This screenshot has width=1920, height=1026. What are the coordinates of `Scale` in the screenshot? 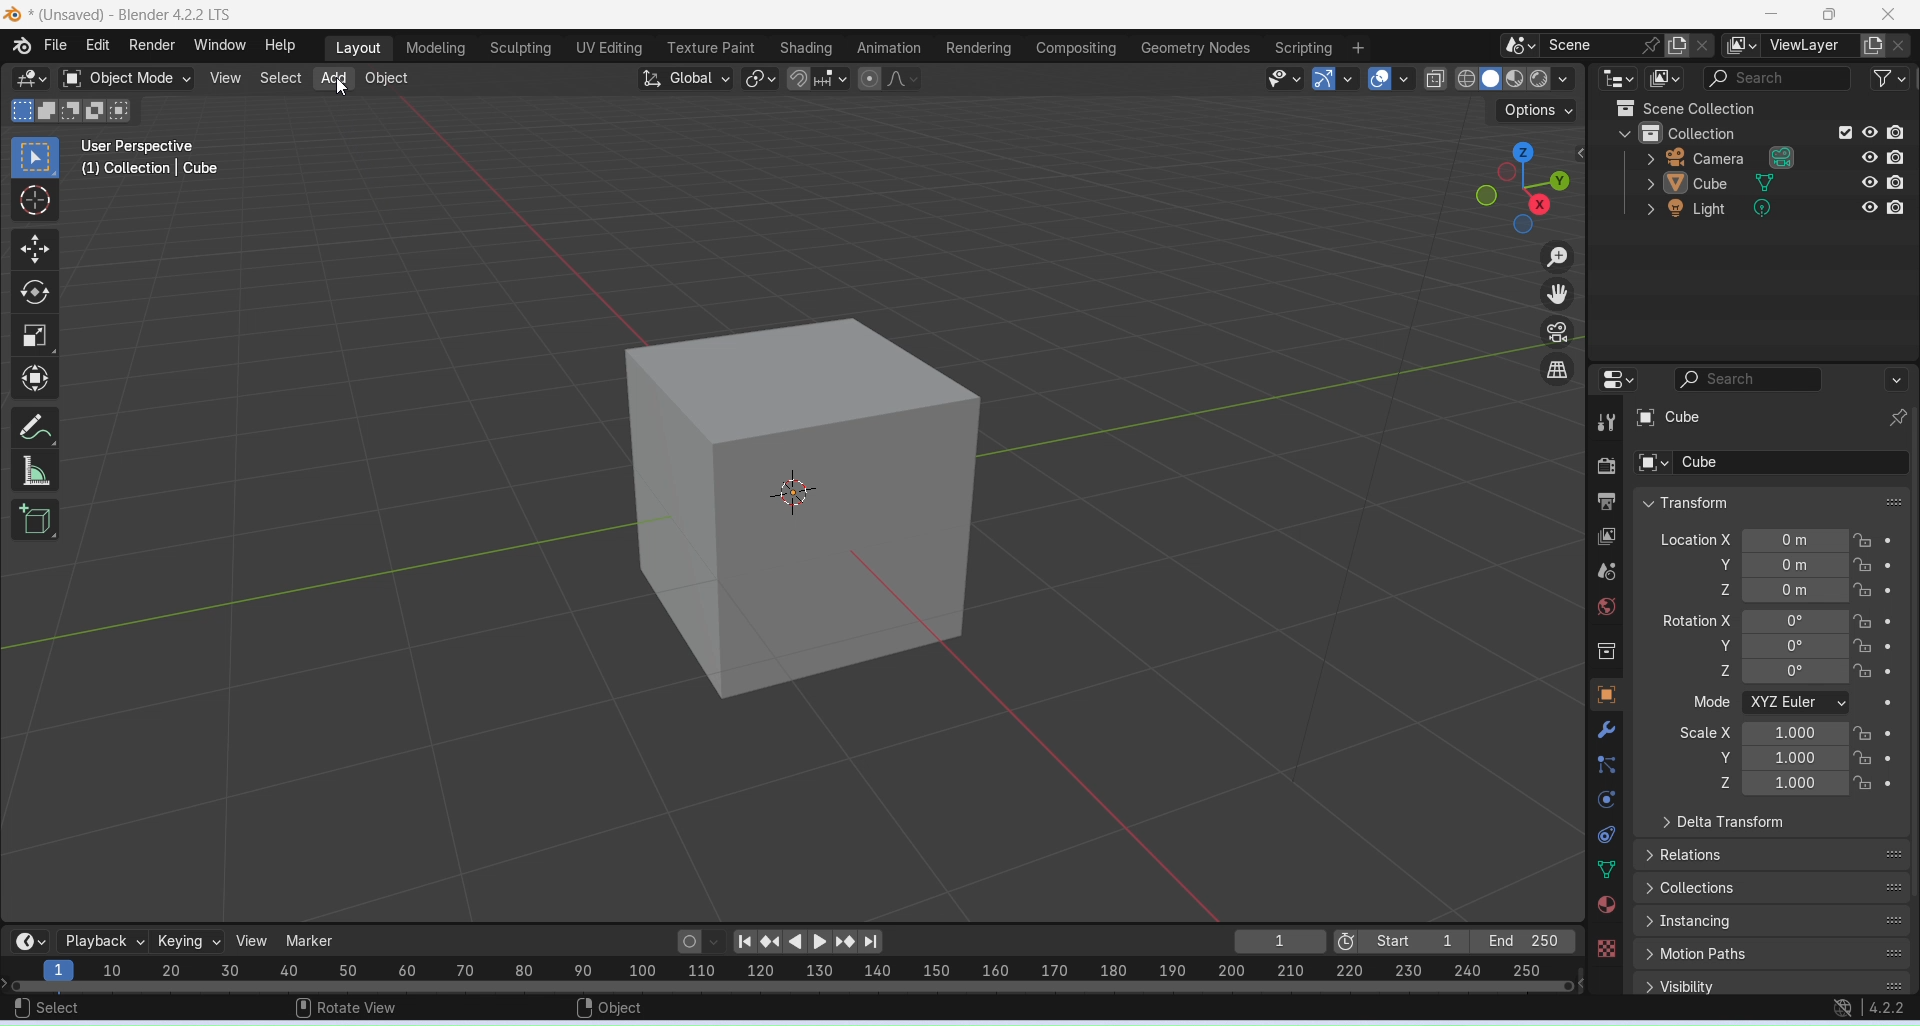 It's located at (34, 337).